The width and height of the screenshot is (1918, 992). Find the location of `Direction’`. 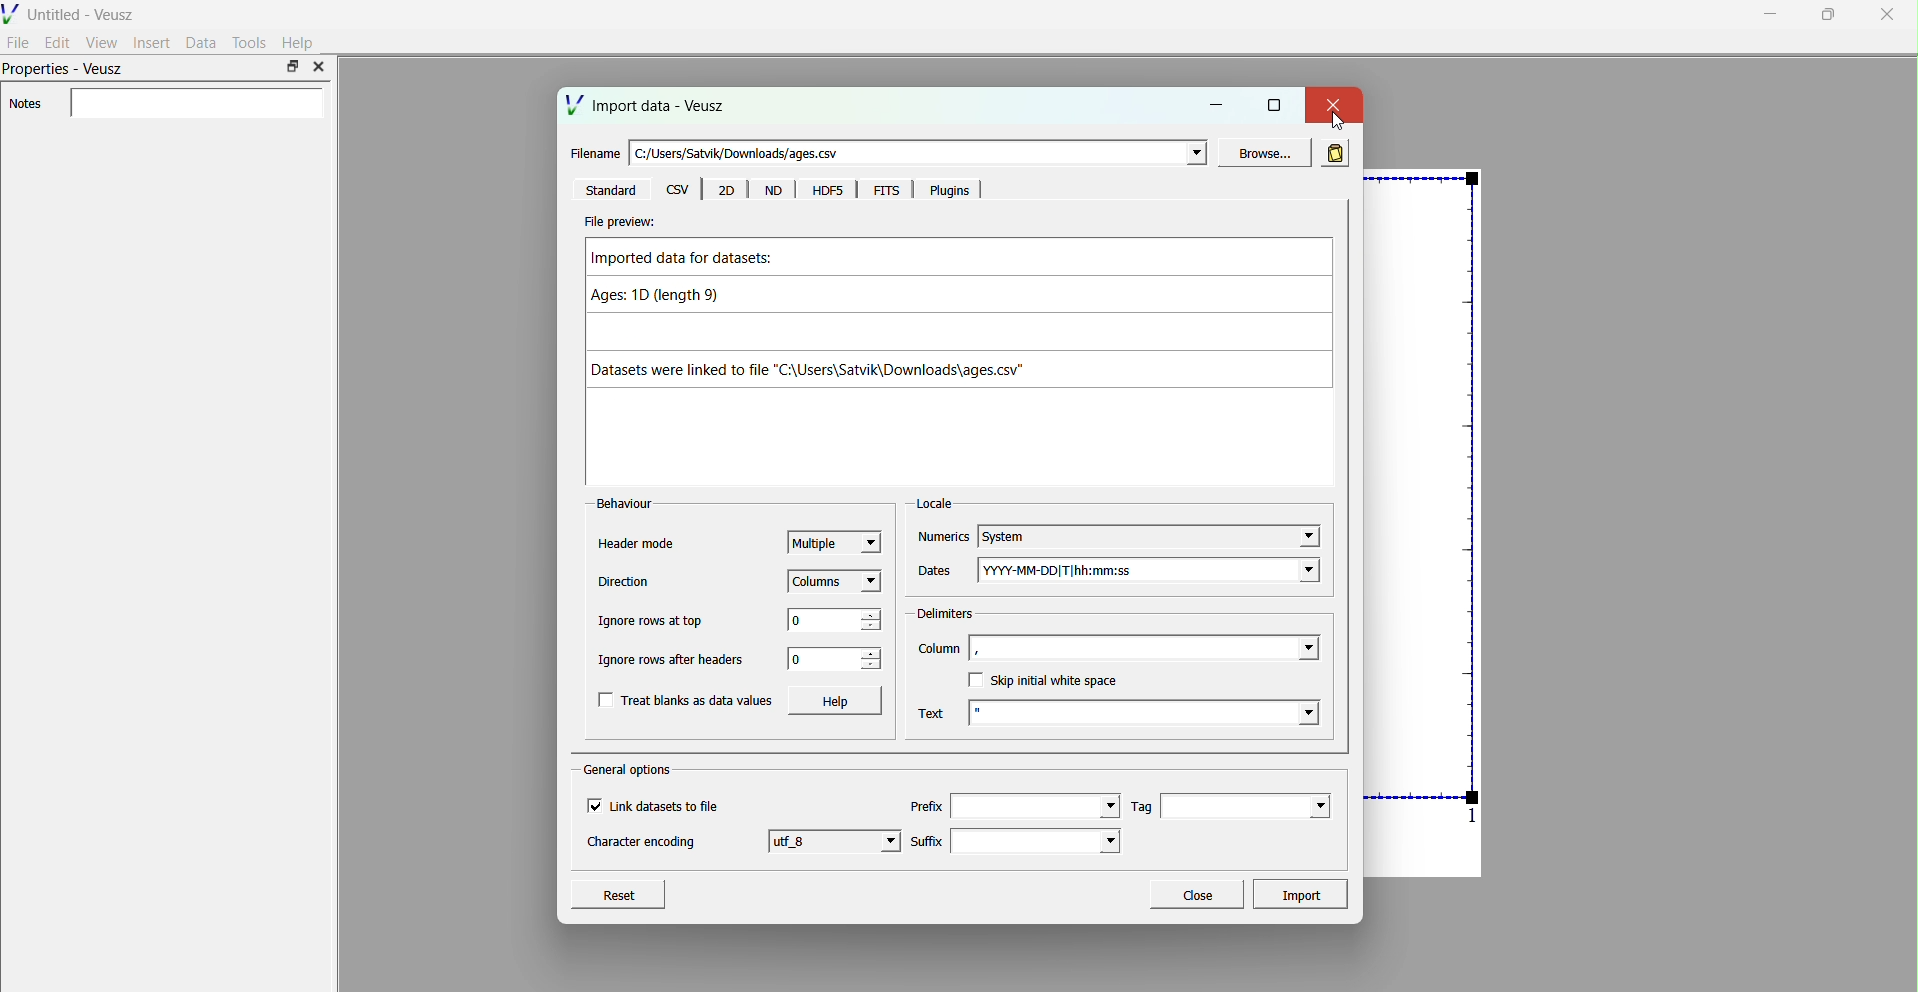

Direction’ is located at coordinates (622, 581).